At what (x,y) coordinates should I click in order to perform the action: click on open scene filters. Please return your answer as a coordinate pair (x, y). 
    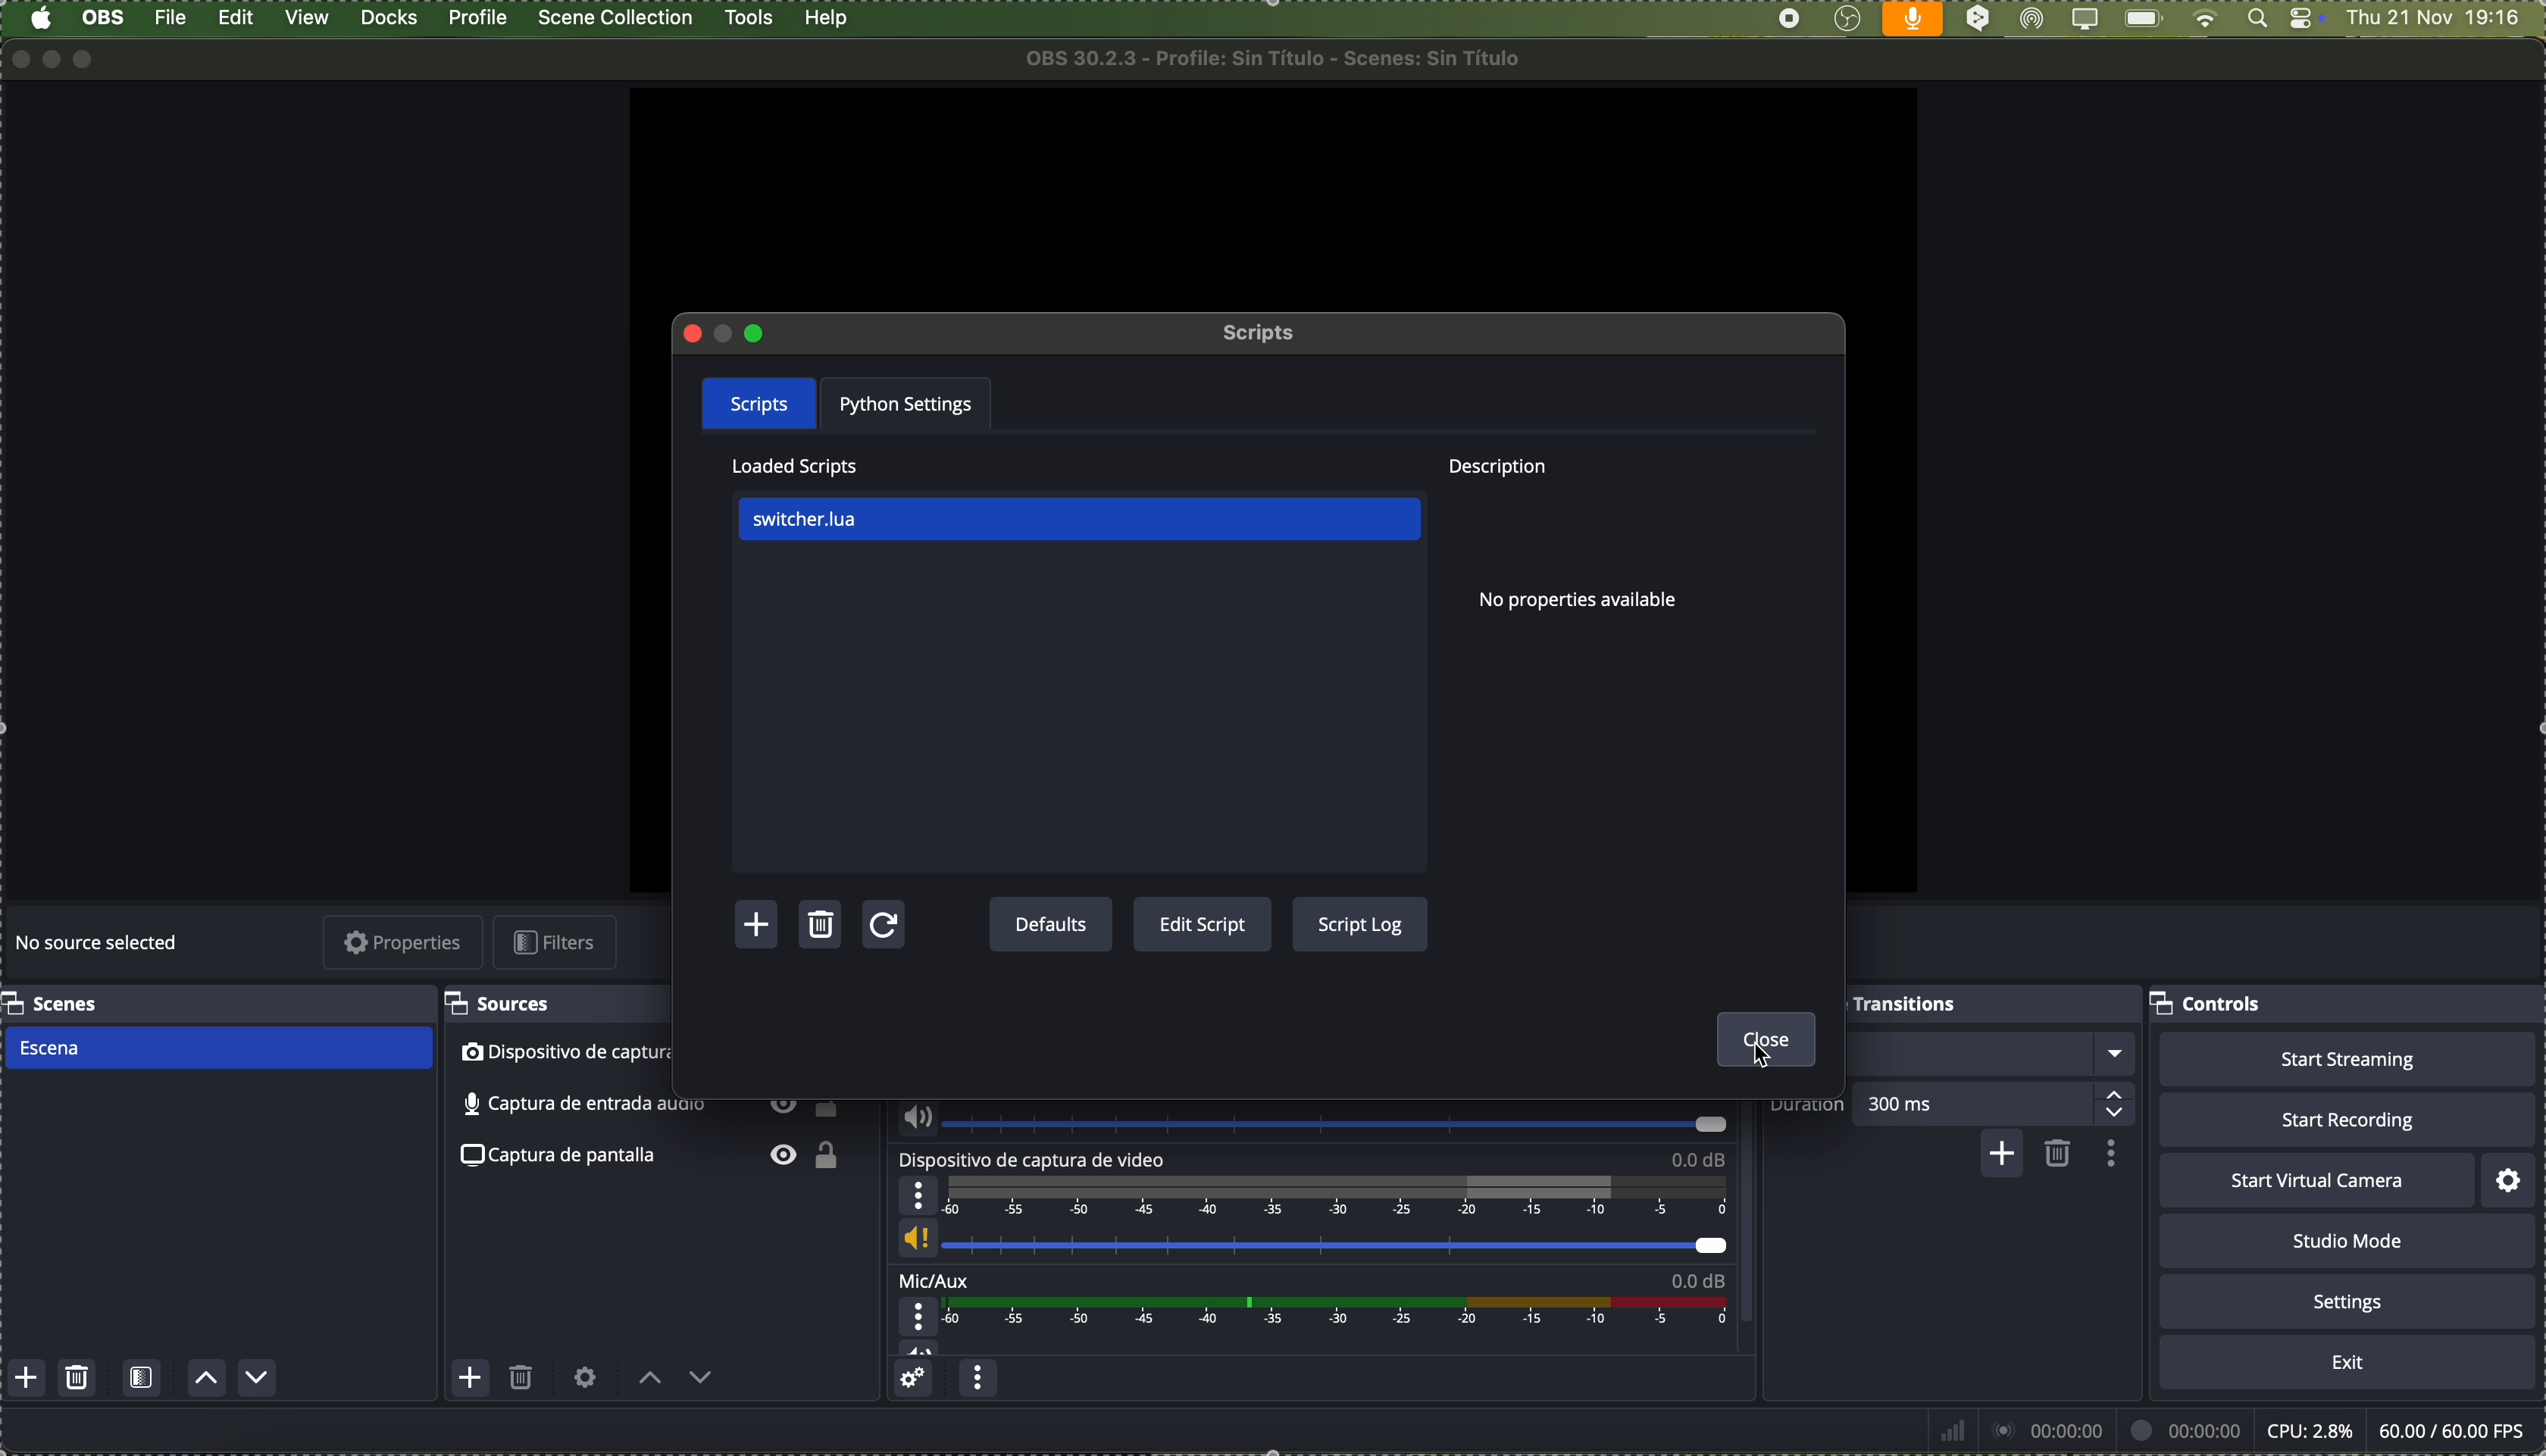
    Looking at the image, I should click on (142, 1380).